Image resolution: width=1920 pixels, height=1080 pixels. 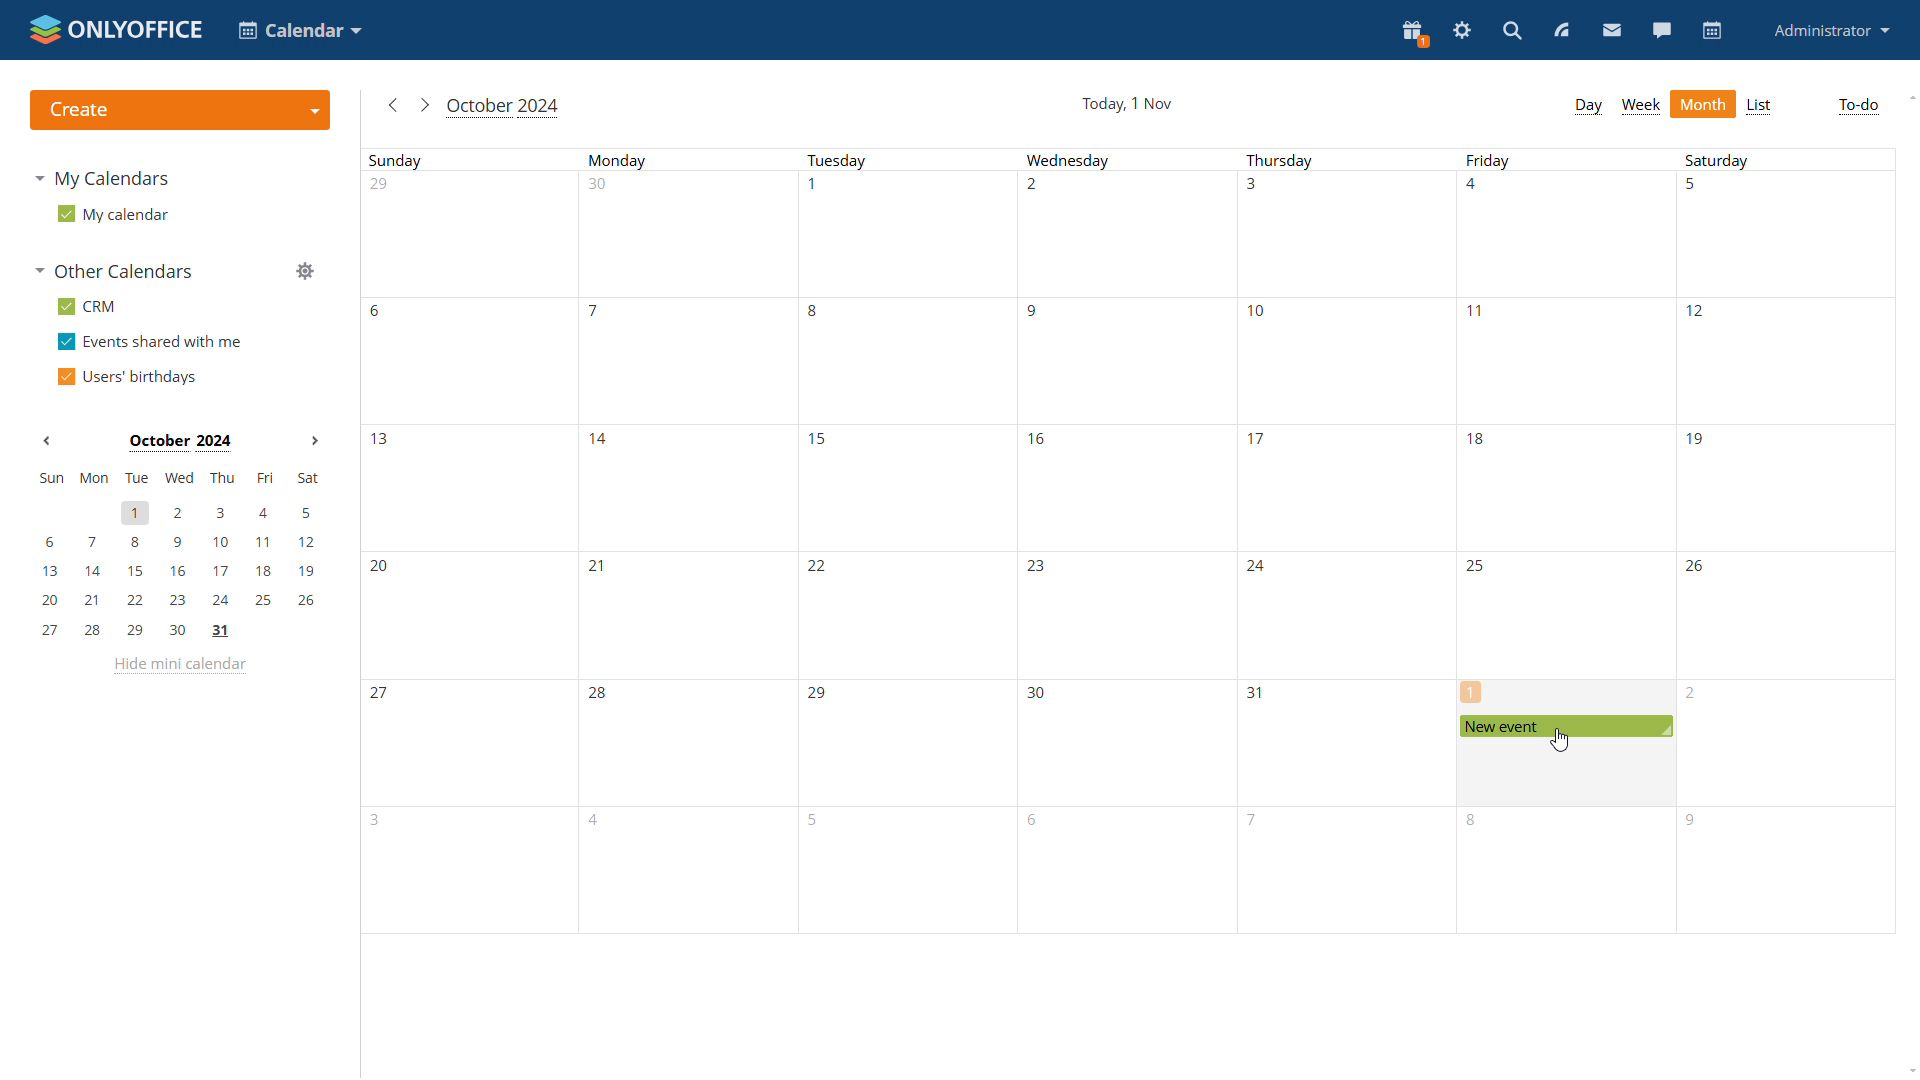 What do you see at coordinates (1713, 31) in the screenshot?
I see `calendar` at bounding box center [1713, 31].